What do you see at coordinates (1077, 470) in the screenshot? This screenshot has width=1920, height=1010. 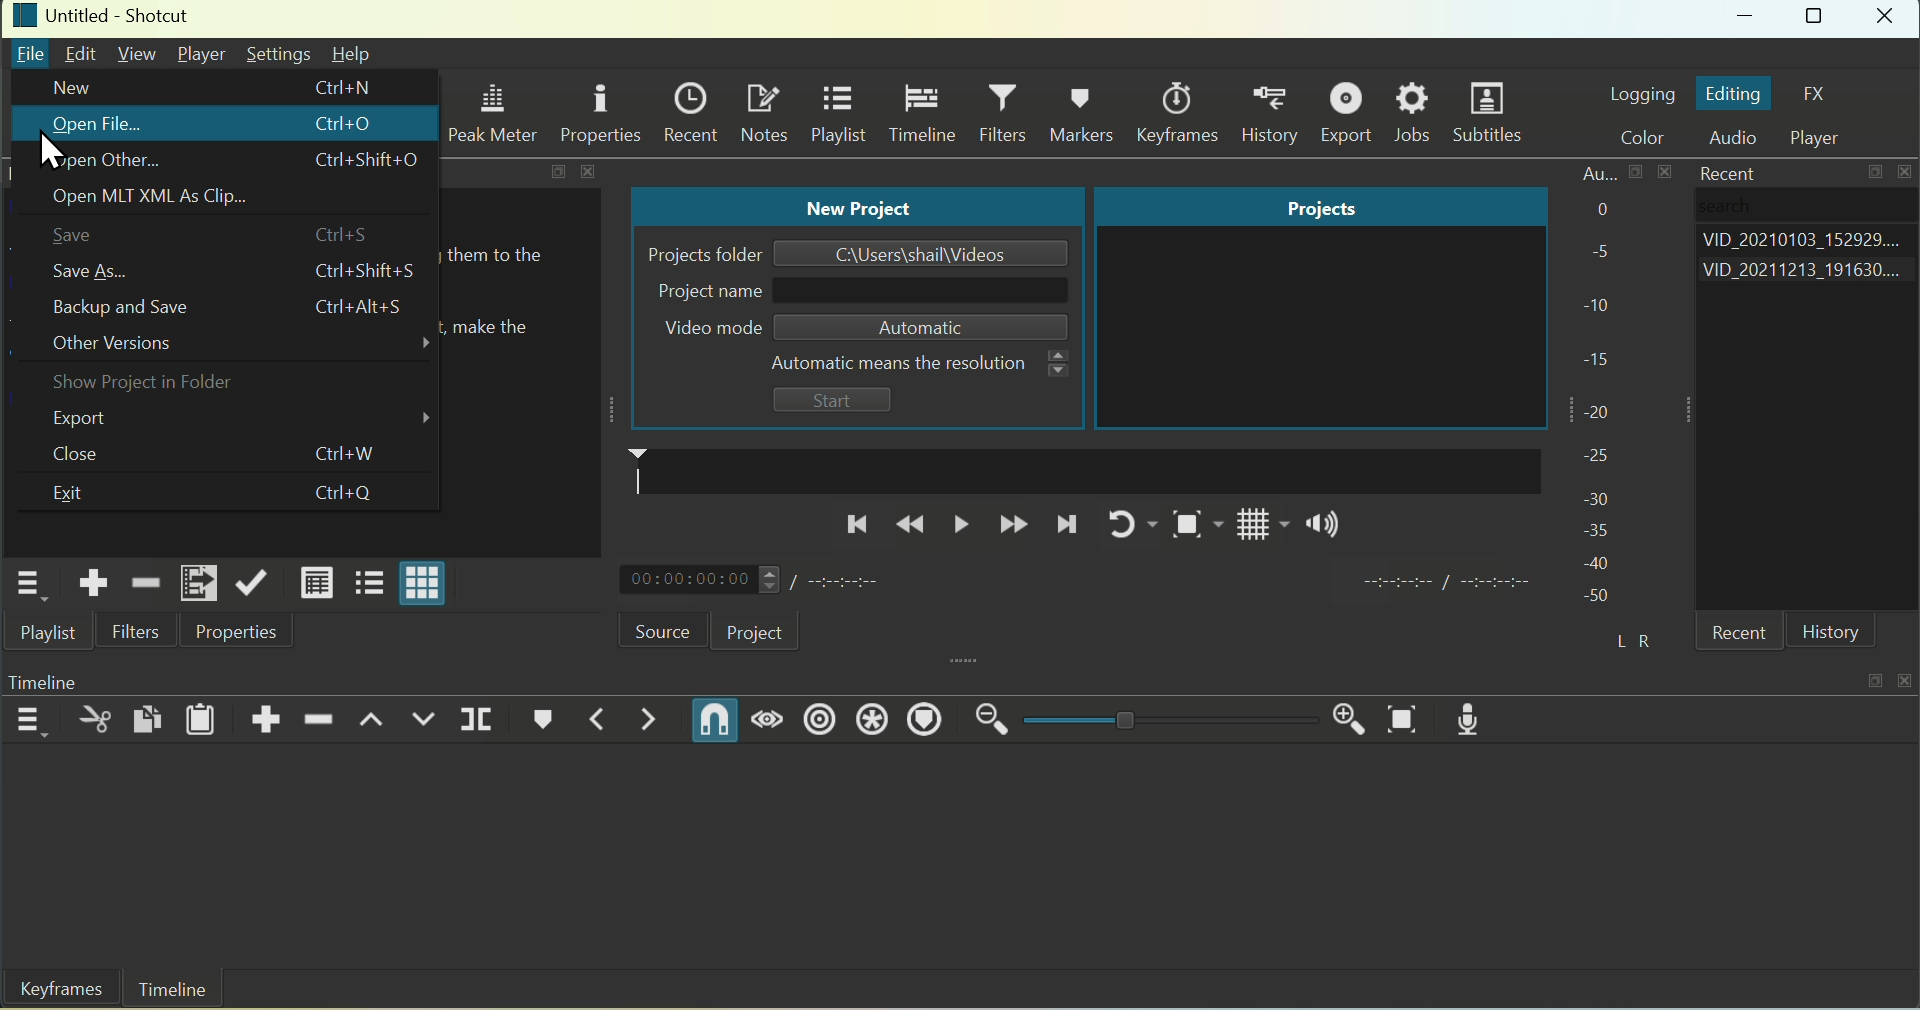 I see `marker` at bounding box center [1077, 470].